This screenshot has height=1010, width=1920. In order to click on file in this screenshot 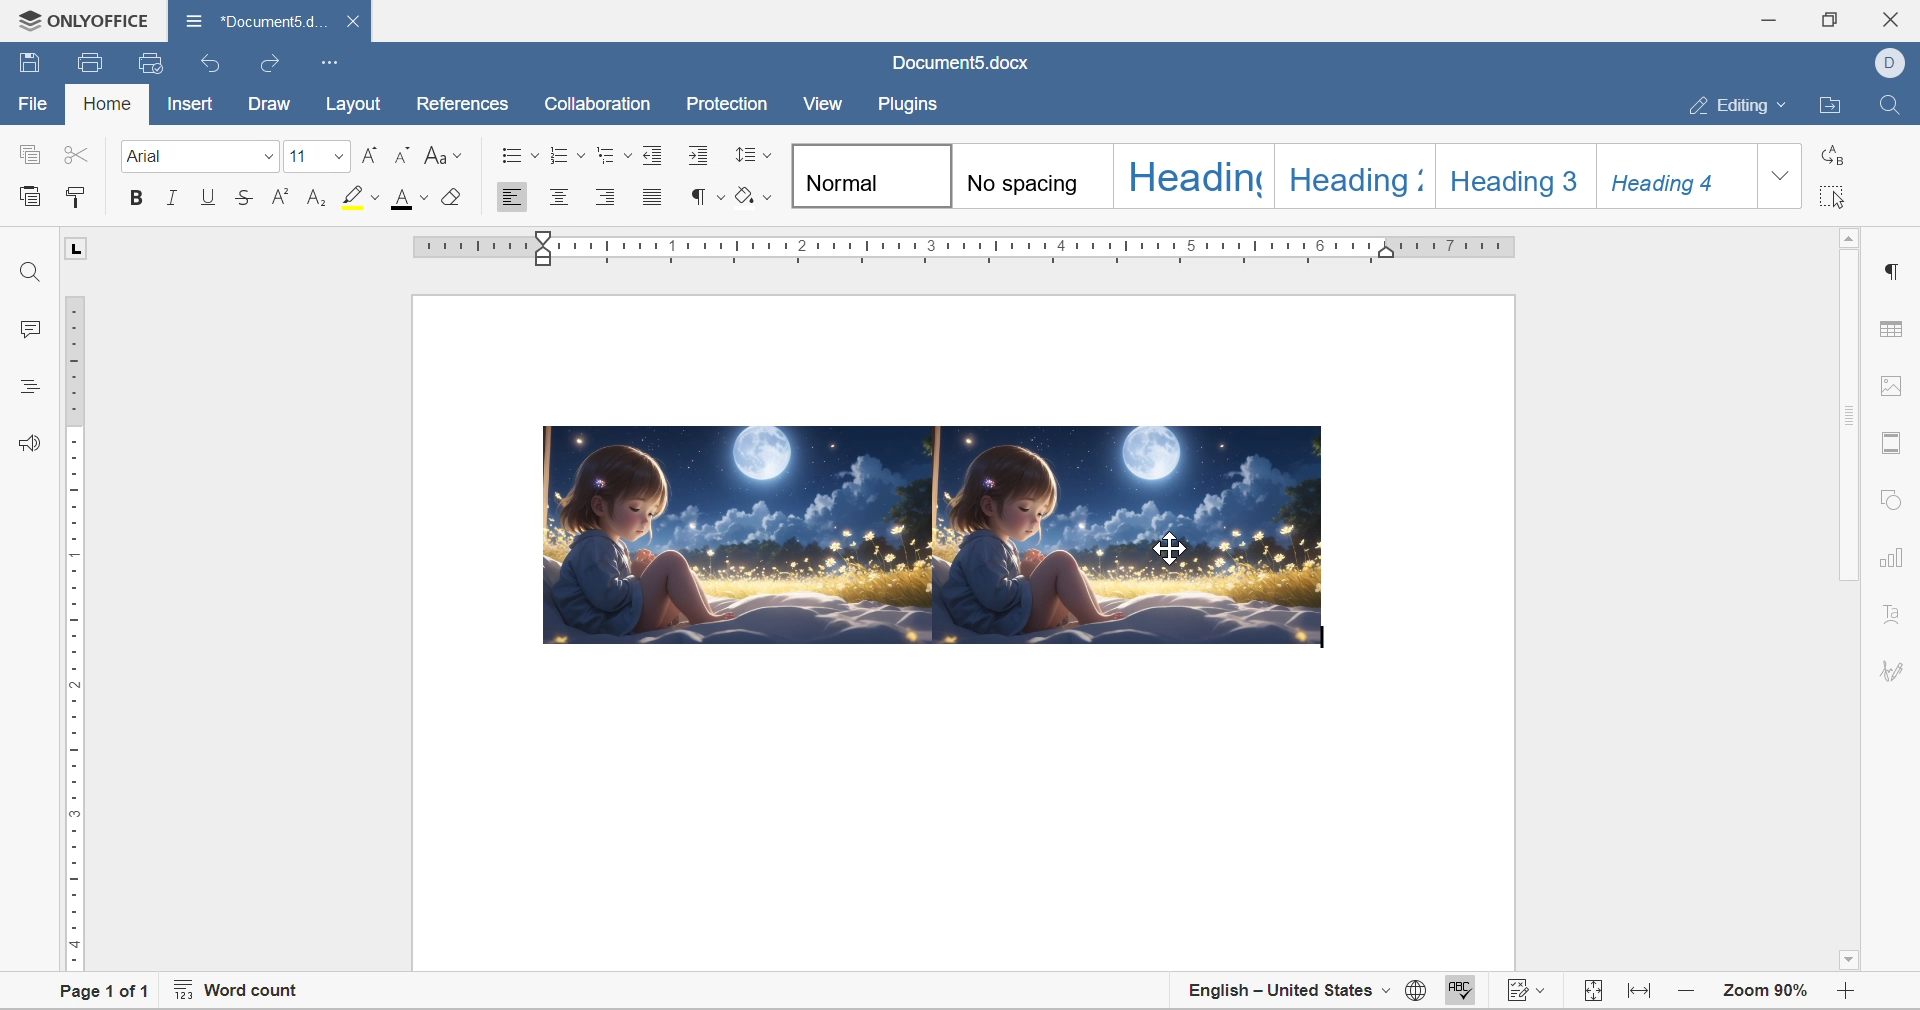, I will do `click(36, 103)`.